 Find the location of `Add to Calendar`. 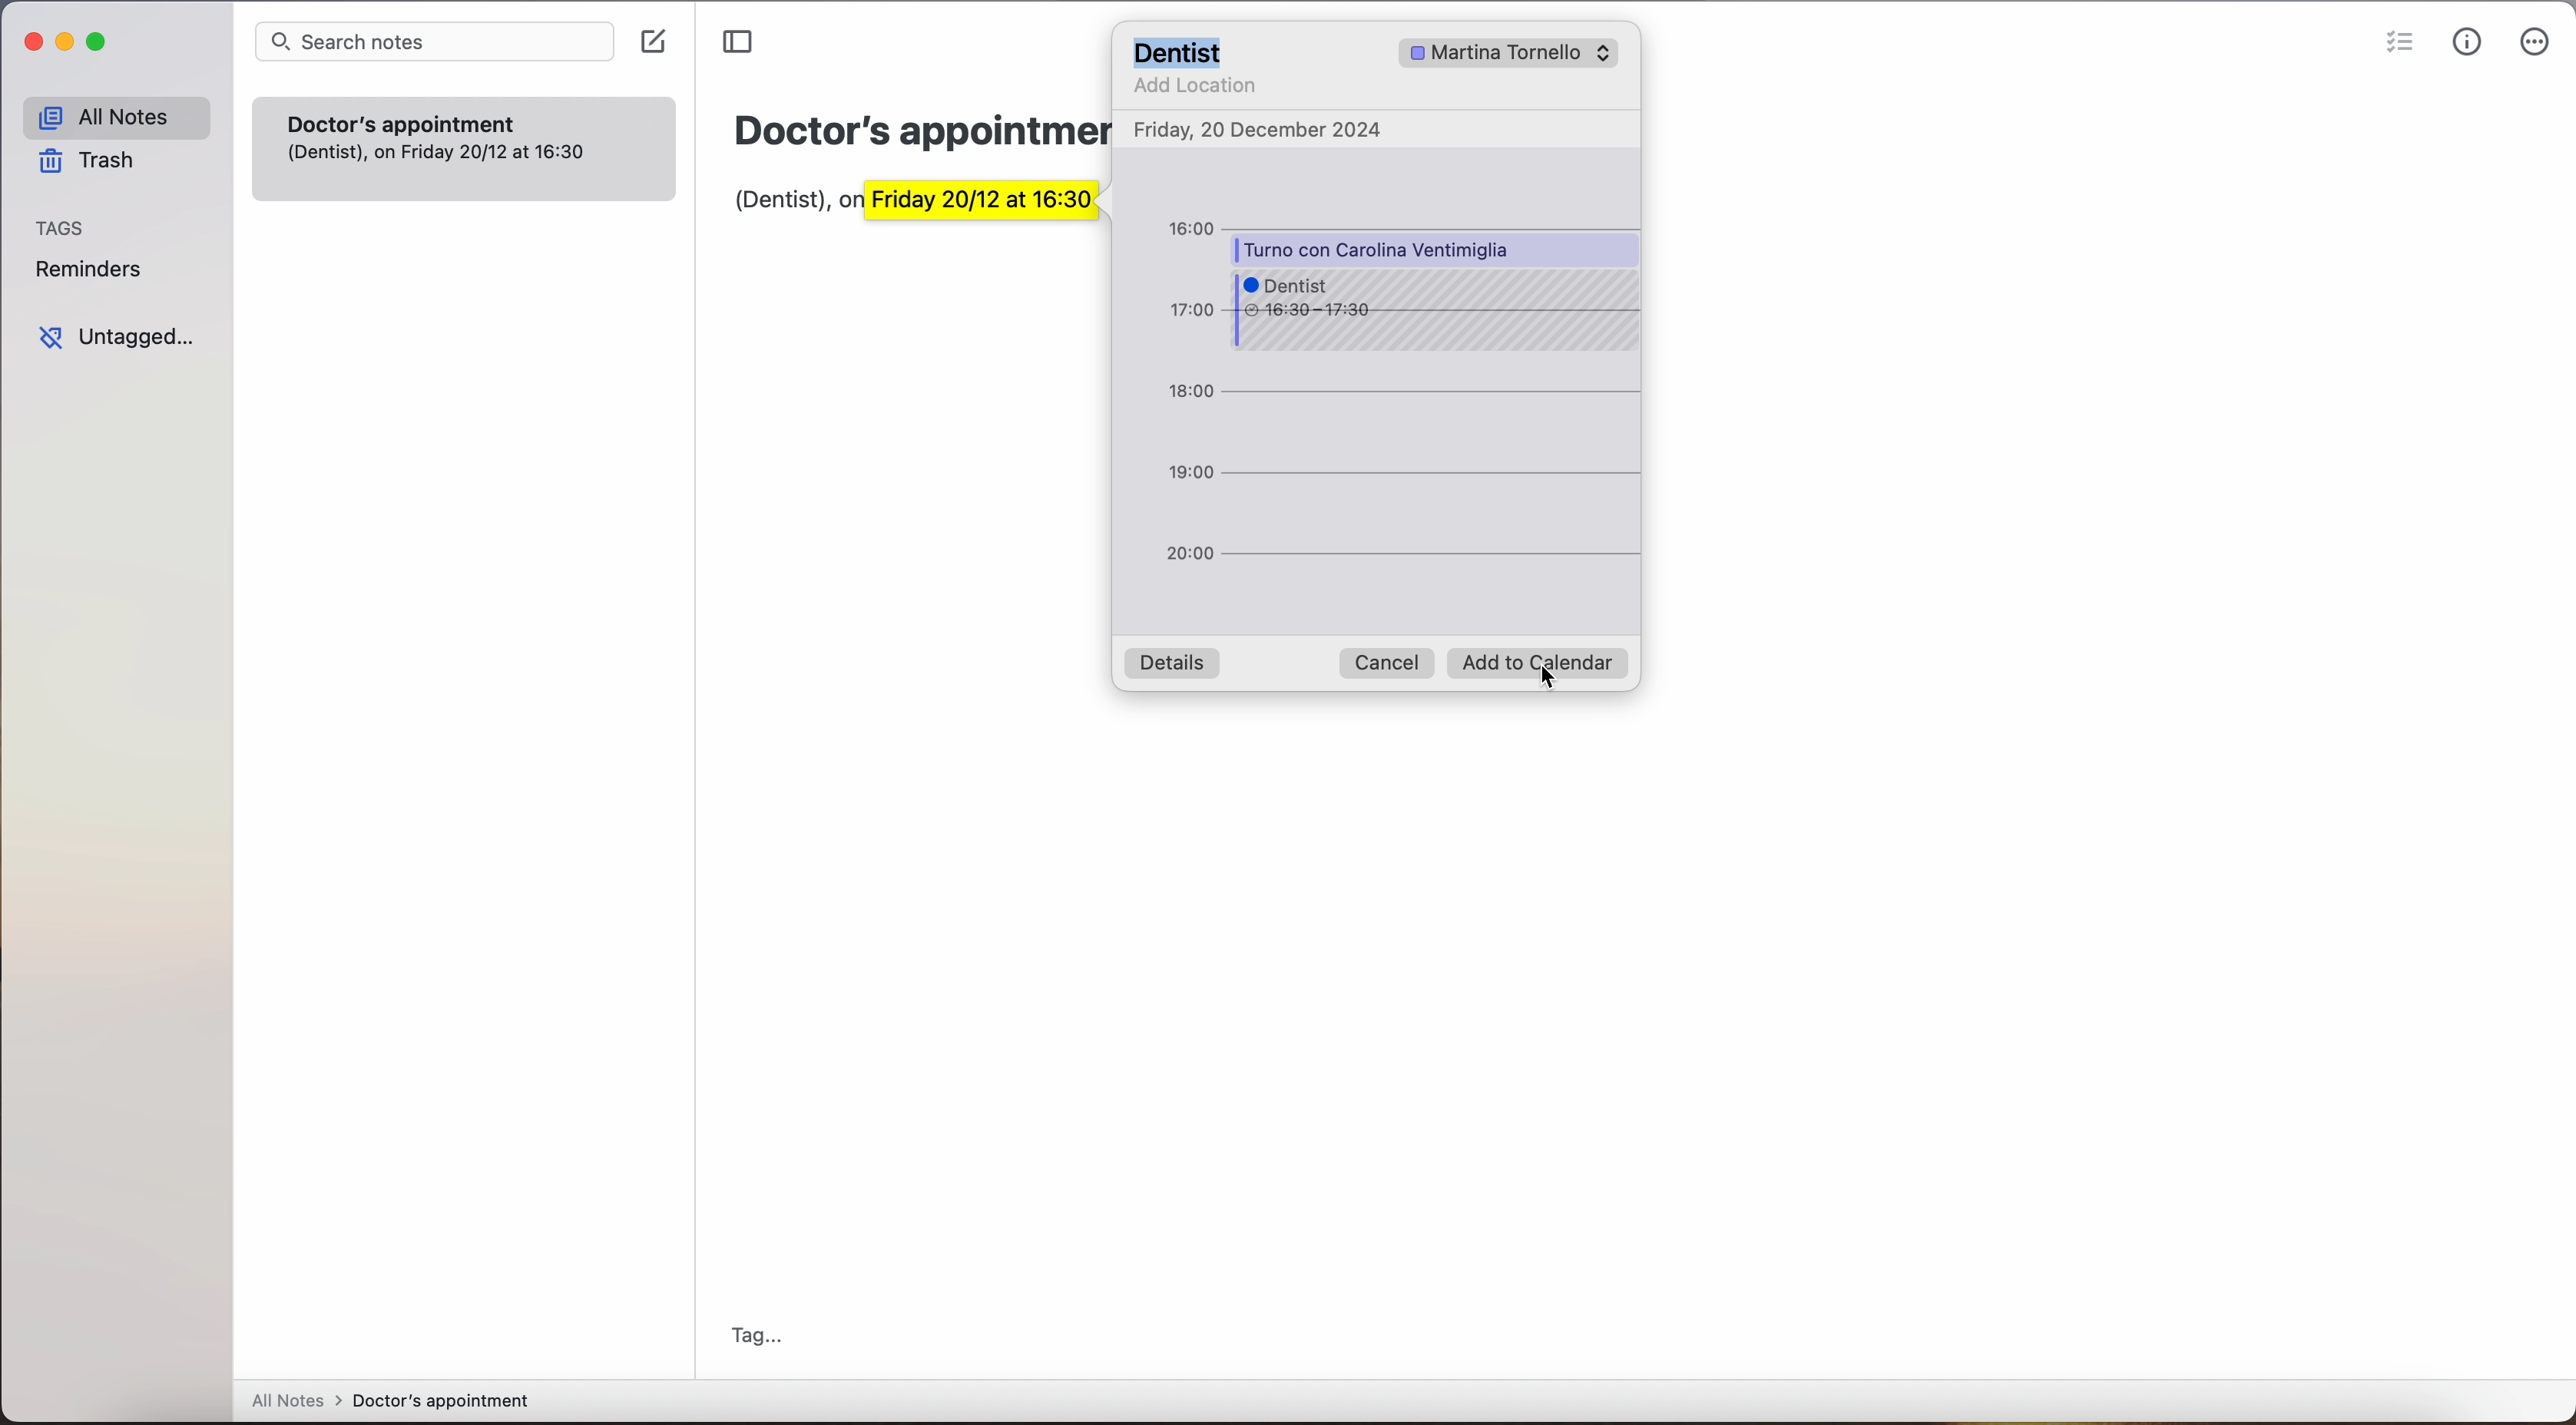

Add to Calendar is located at coordinates (1542, 667).